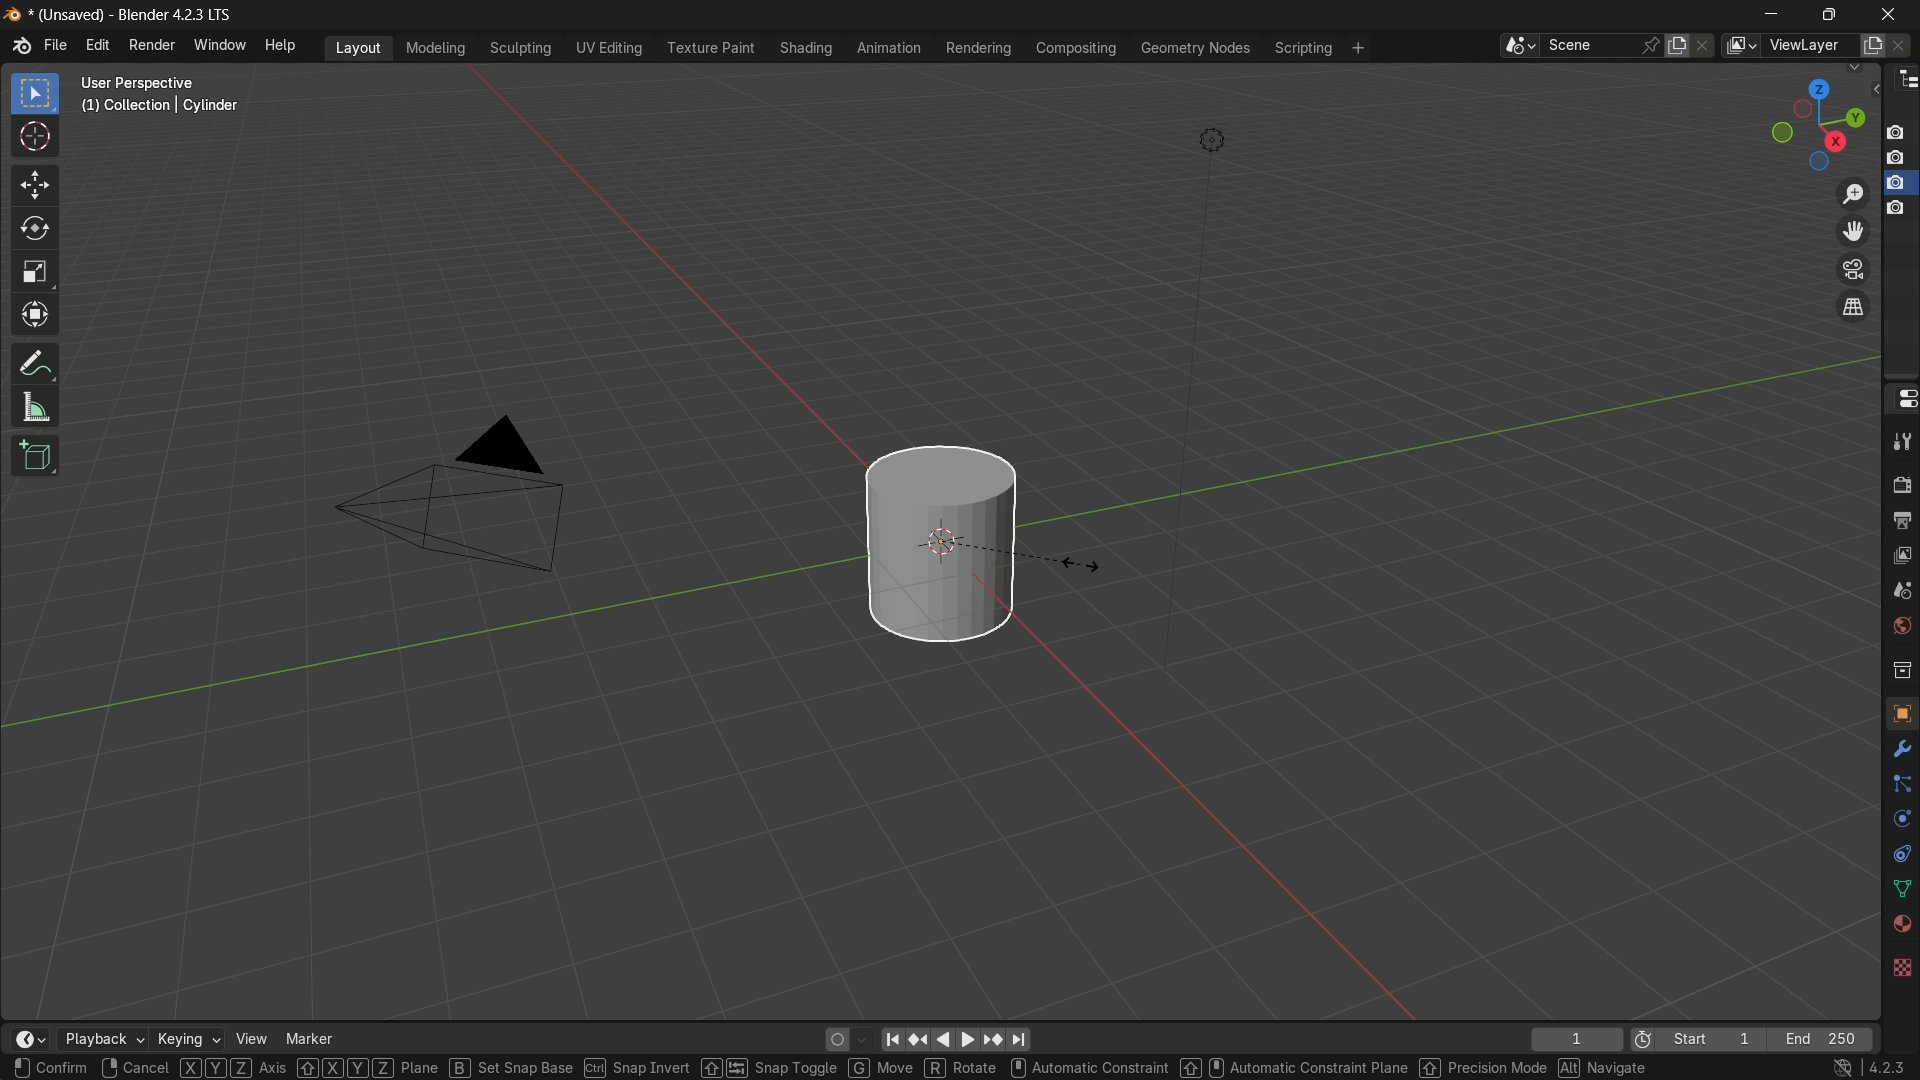  Describe the element at coordinates (977, 48) in the screenshot. I see `rendering` at that location.